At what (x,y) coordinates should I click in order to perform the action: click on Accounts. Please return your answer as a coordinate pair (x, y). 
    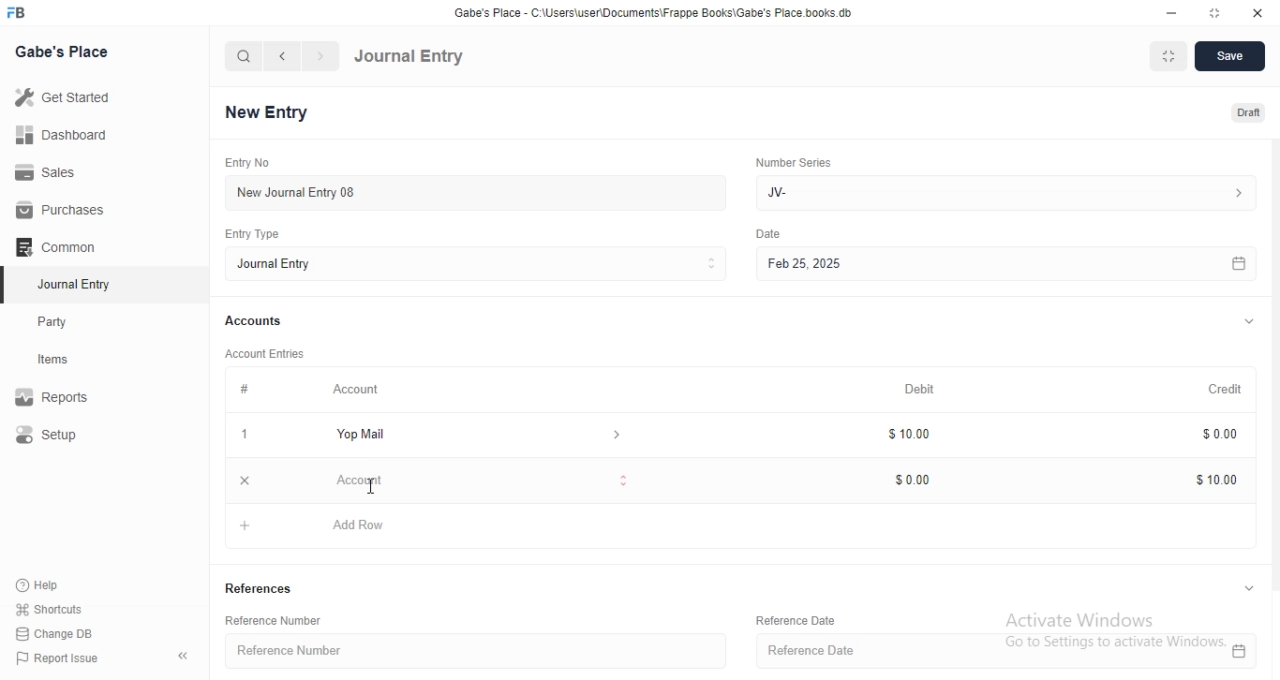
    Looking at the image, I should click on (255, 322).